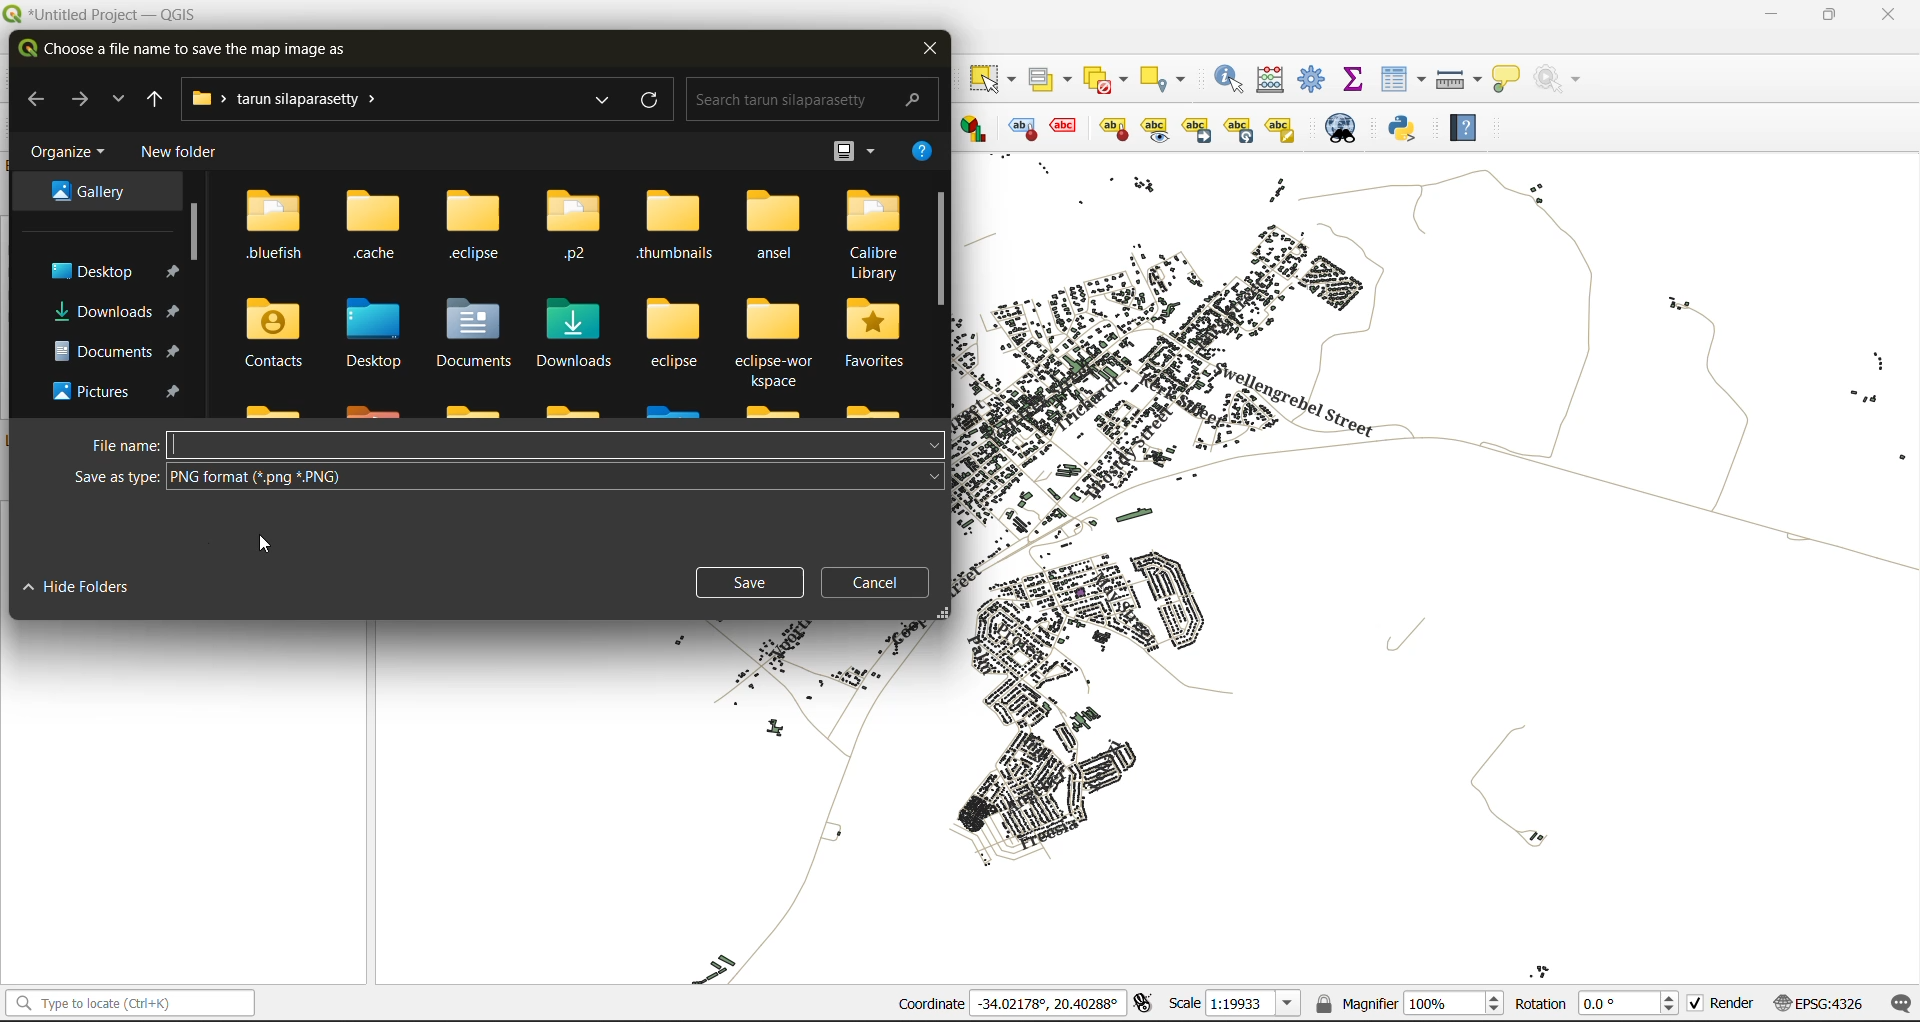 Image resolution: width=1920 pixels, height=1022 pixels. What do you see at coordinates (1472, 127) in the screenshot?
I see `help` at bounding box center [1472, 127].